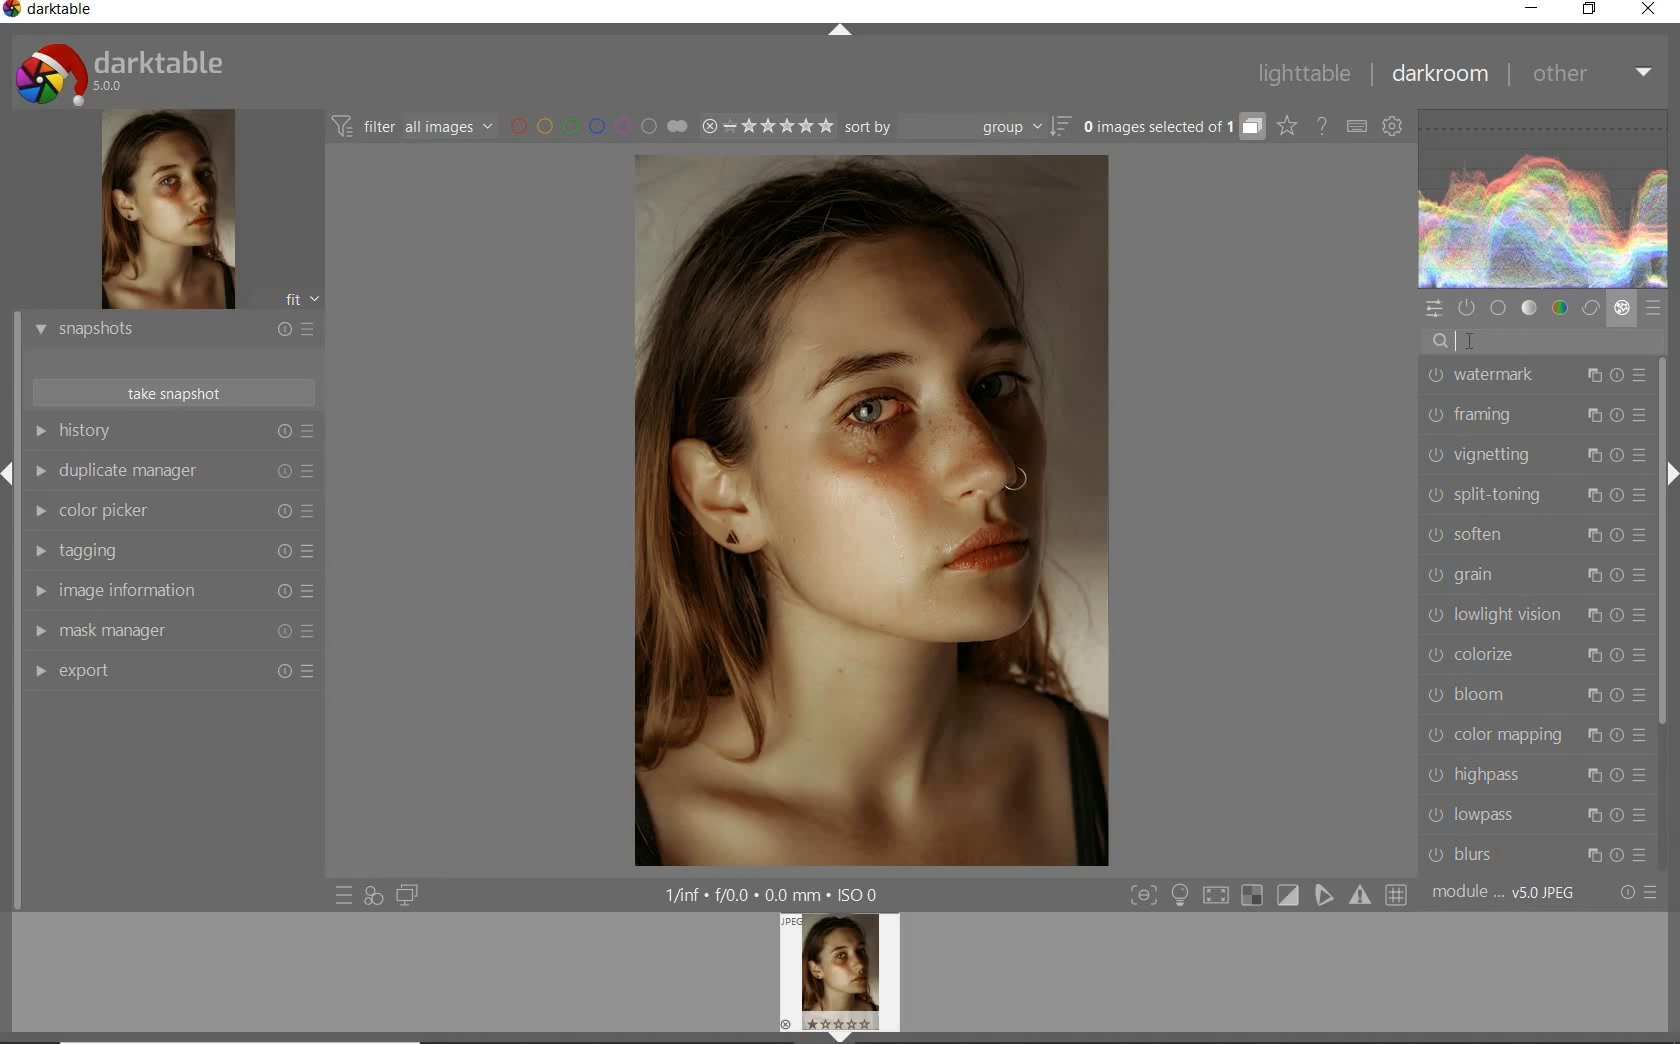 The image size is (1680, 1044). Describe the element at coordinates (1561, 307) in the screenshot. I see `color` at that location.